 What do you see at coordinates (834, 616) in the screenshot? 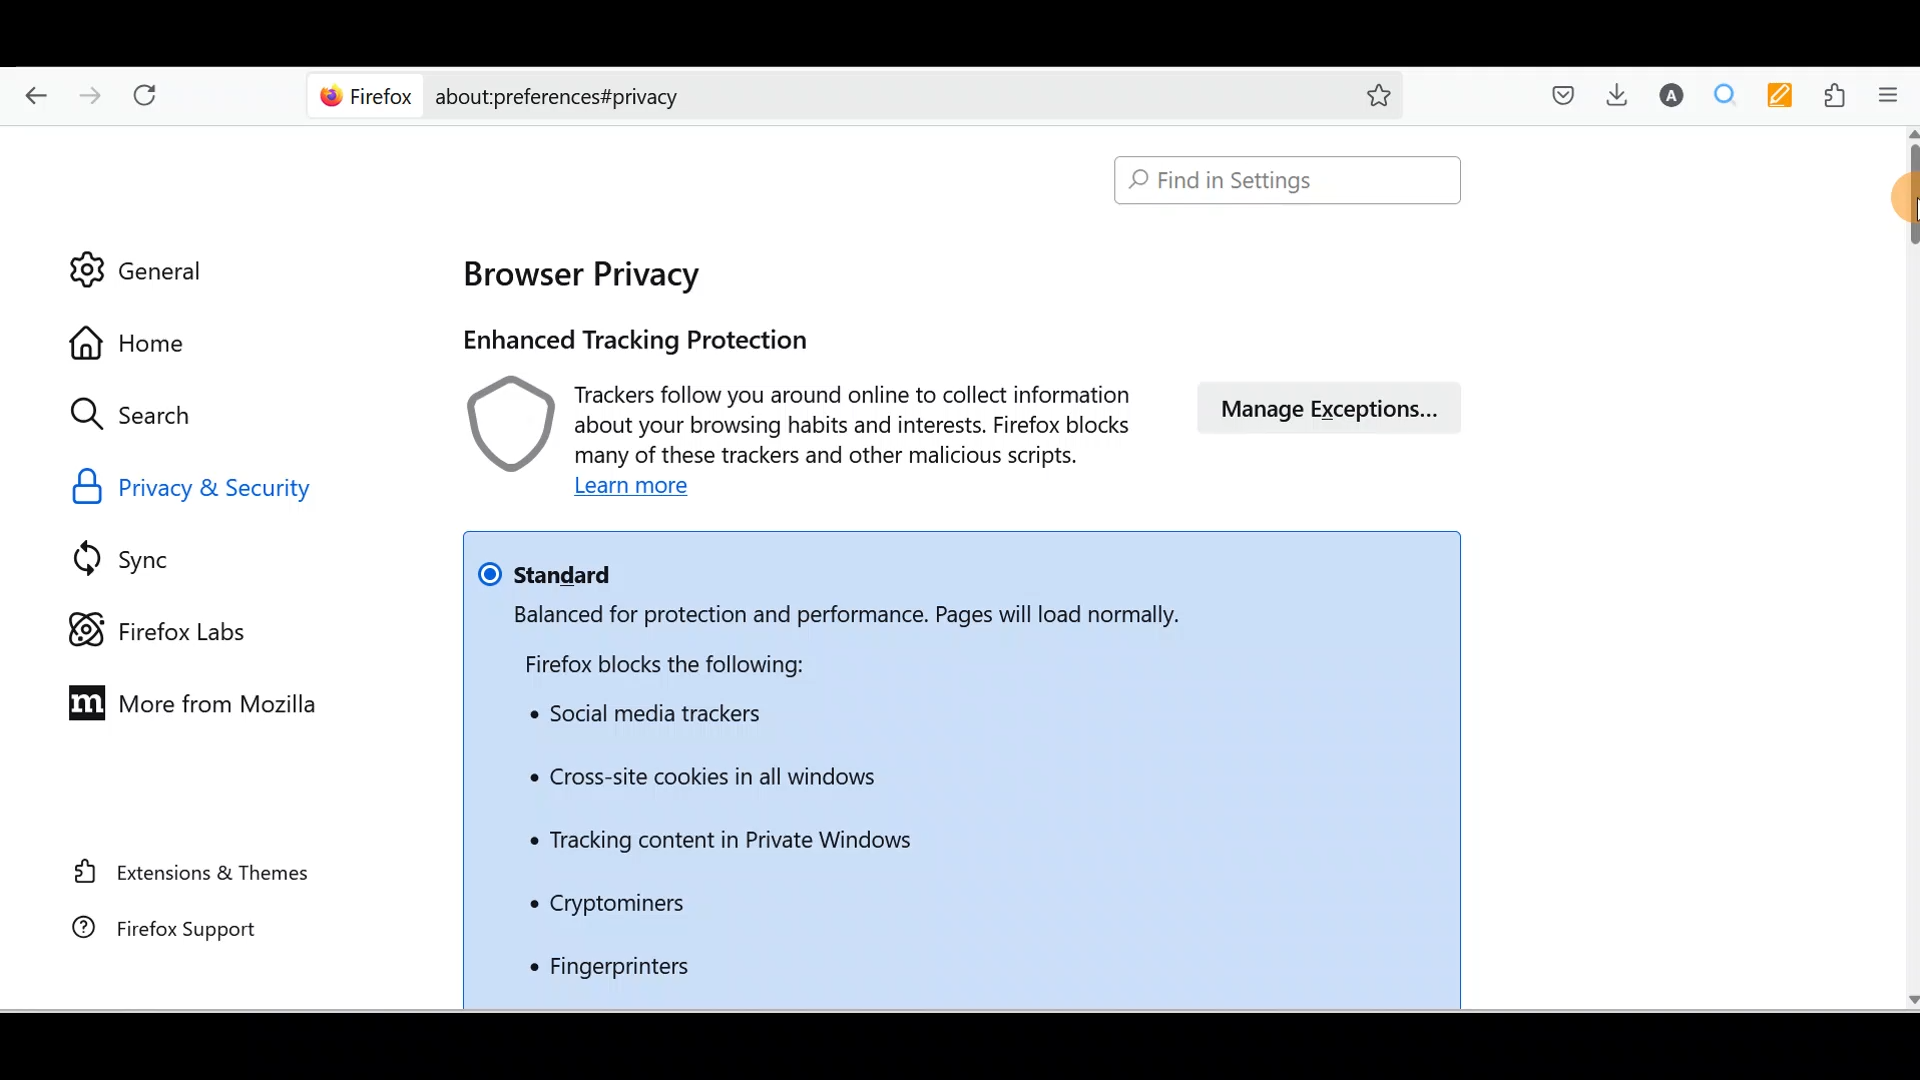
I see `Balanced for protection and performance. Pages will load normally.` at bounding box center [834, 616].